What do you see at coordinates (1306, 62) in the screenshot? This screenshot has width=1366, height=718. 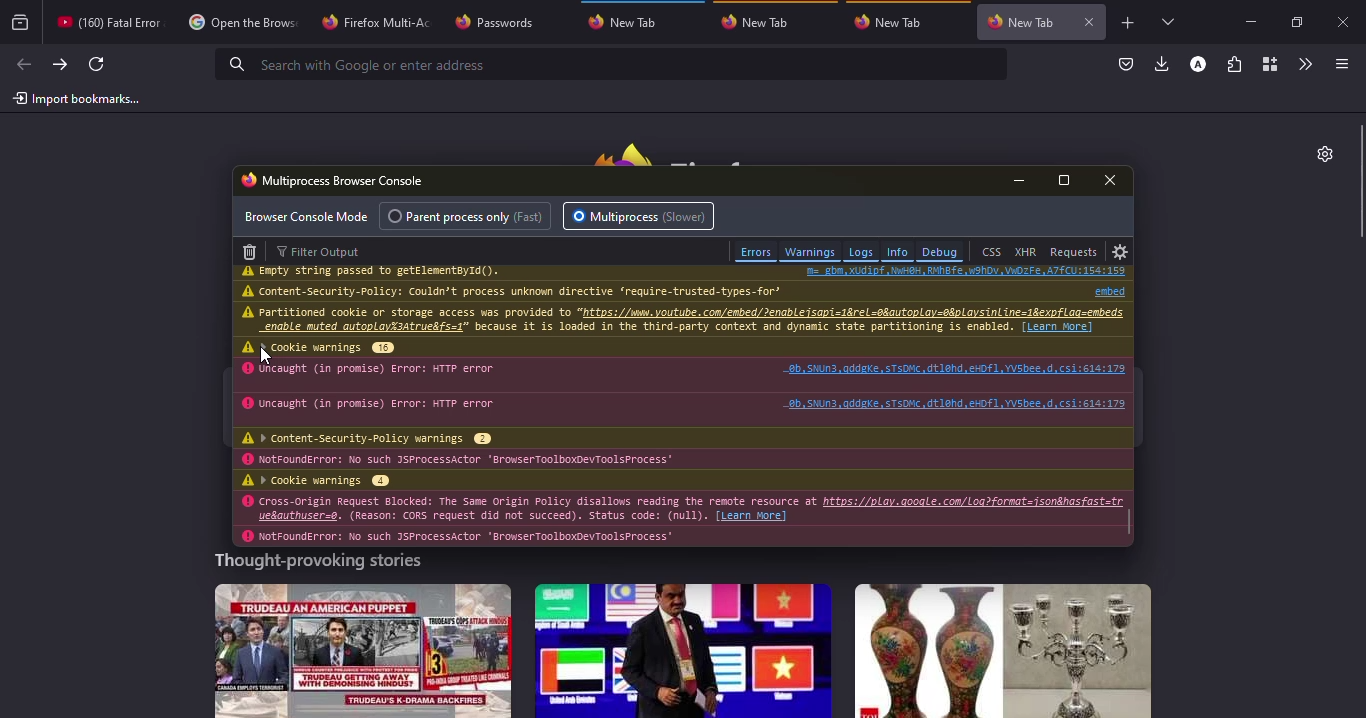 I see `more tools` at bounding box center [1306, 62].